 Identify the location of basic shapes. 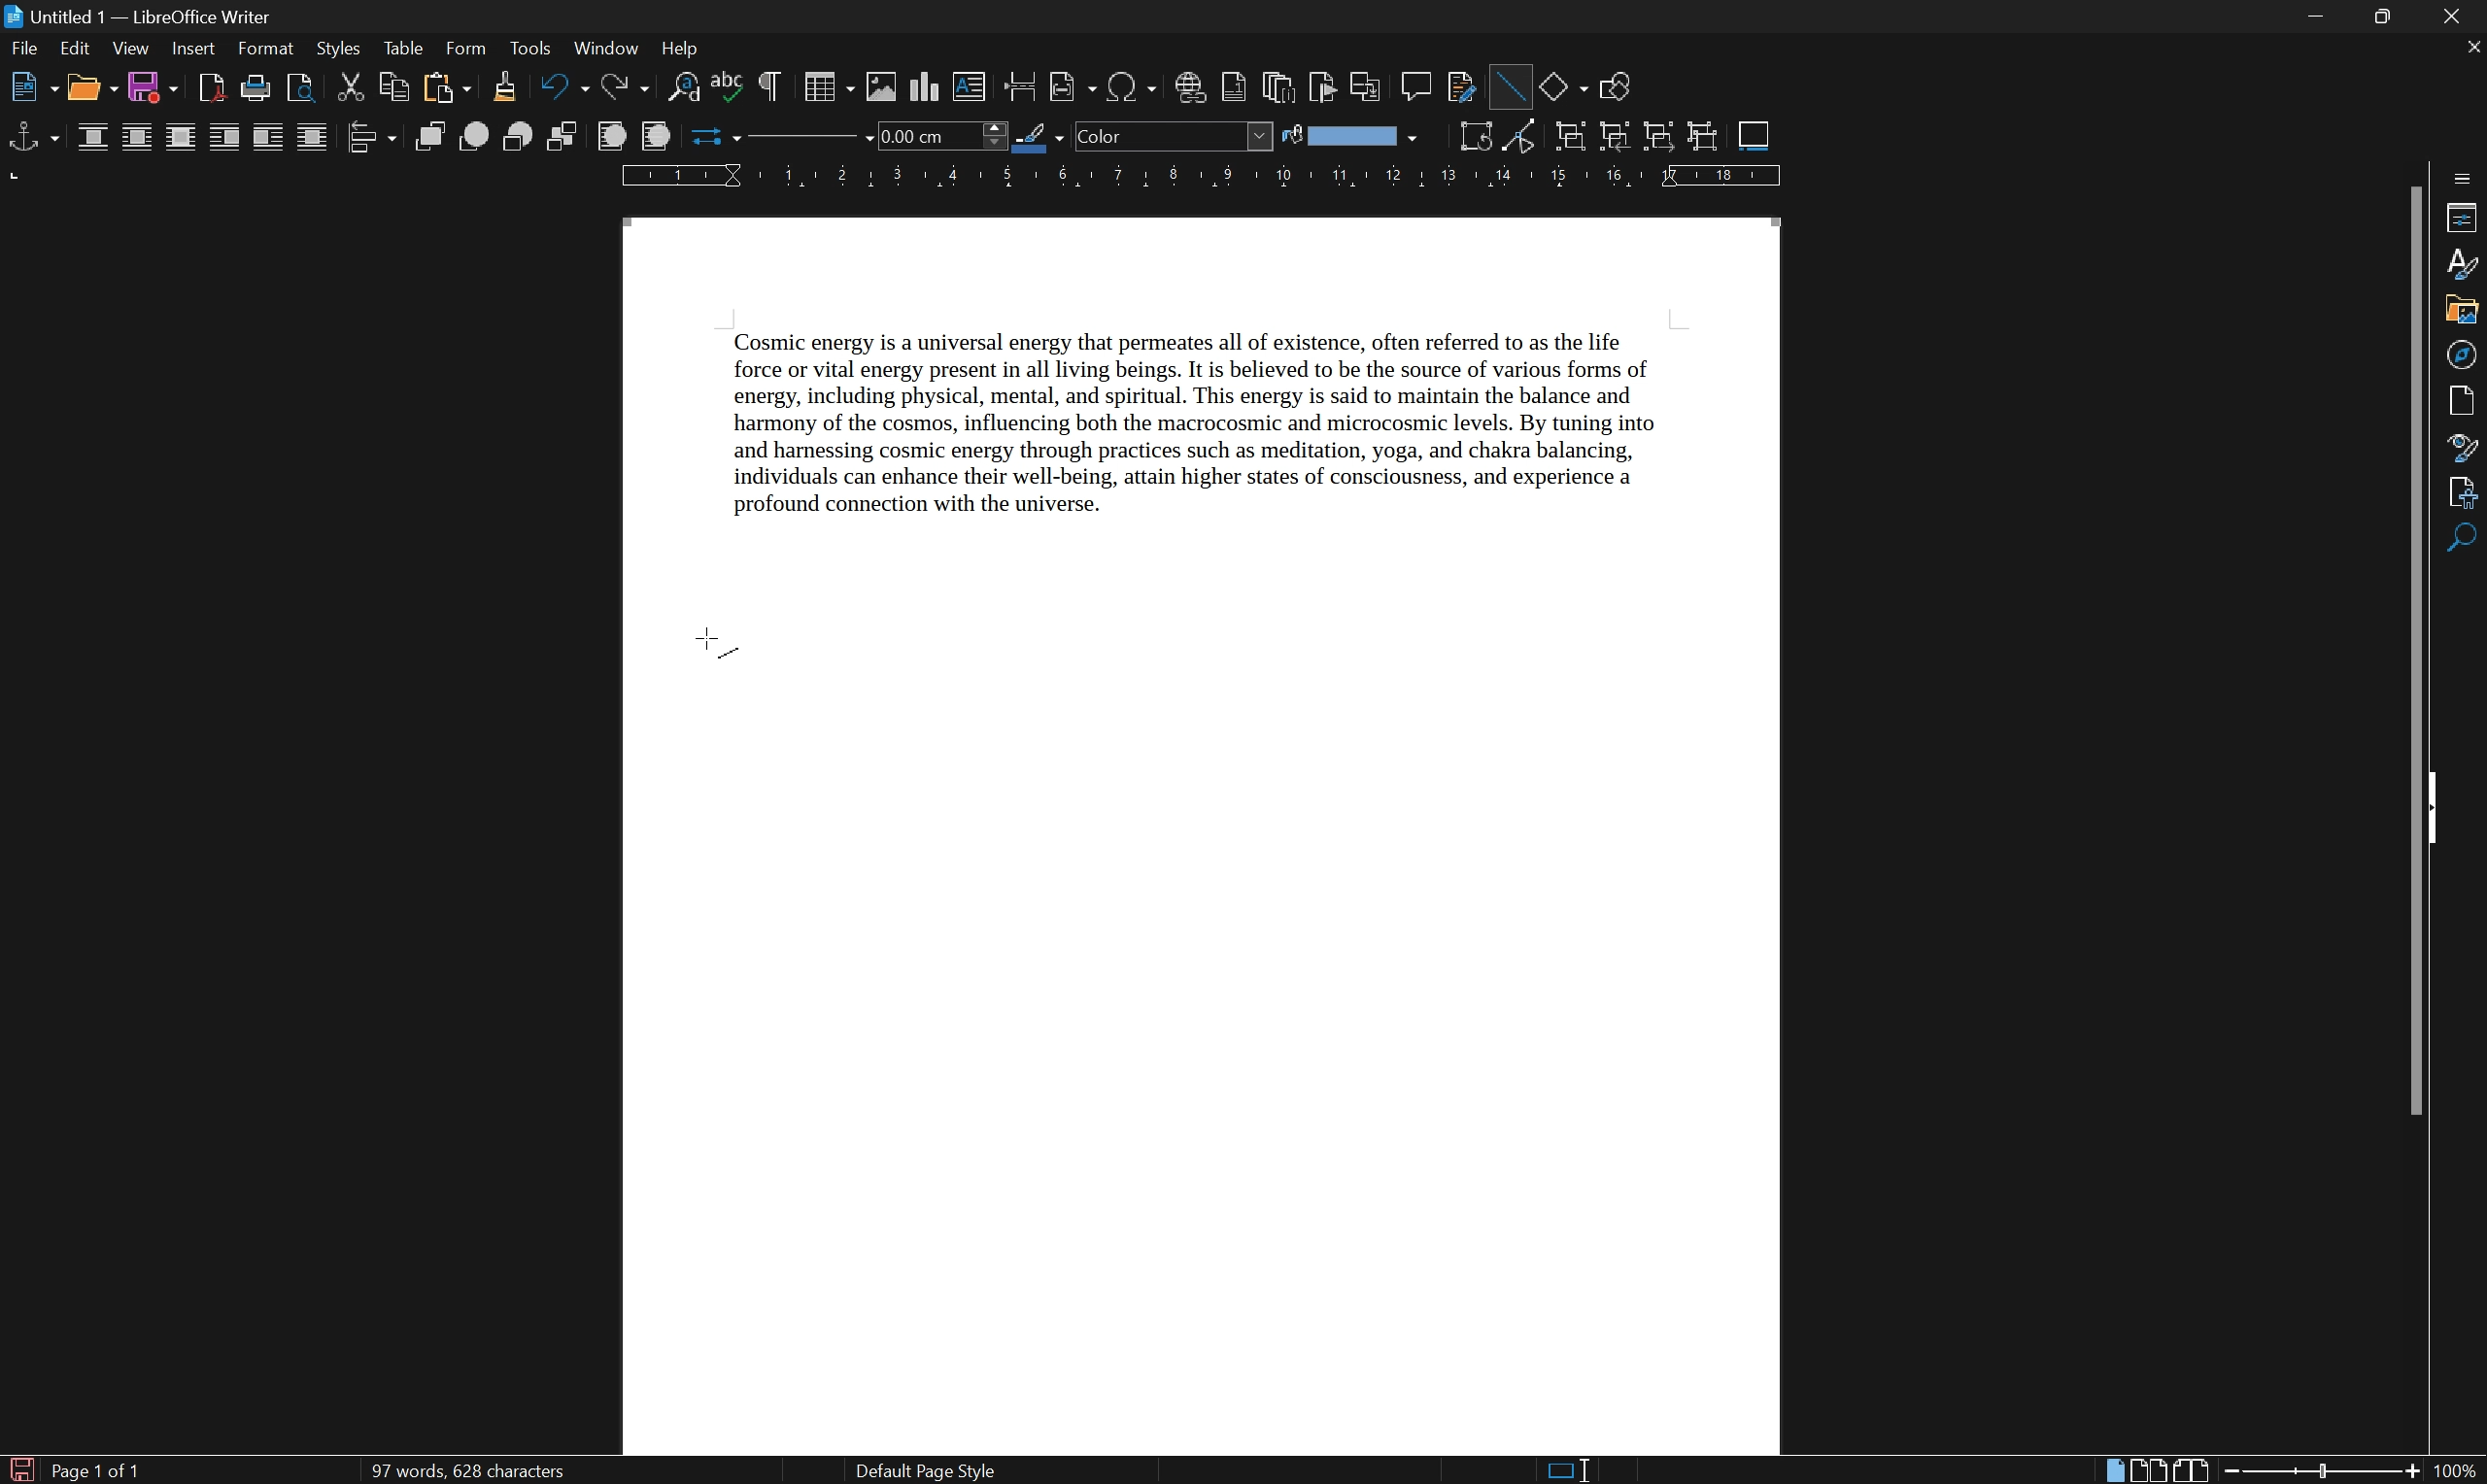
(1564, 85).